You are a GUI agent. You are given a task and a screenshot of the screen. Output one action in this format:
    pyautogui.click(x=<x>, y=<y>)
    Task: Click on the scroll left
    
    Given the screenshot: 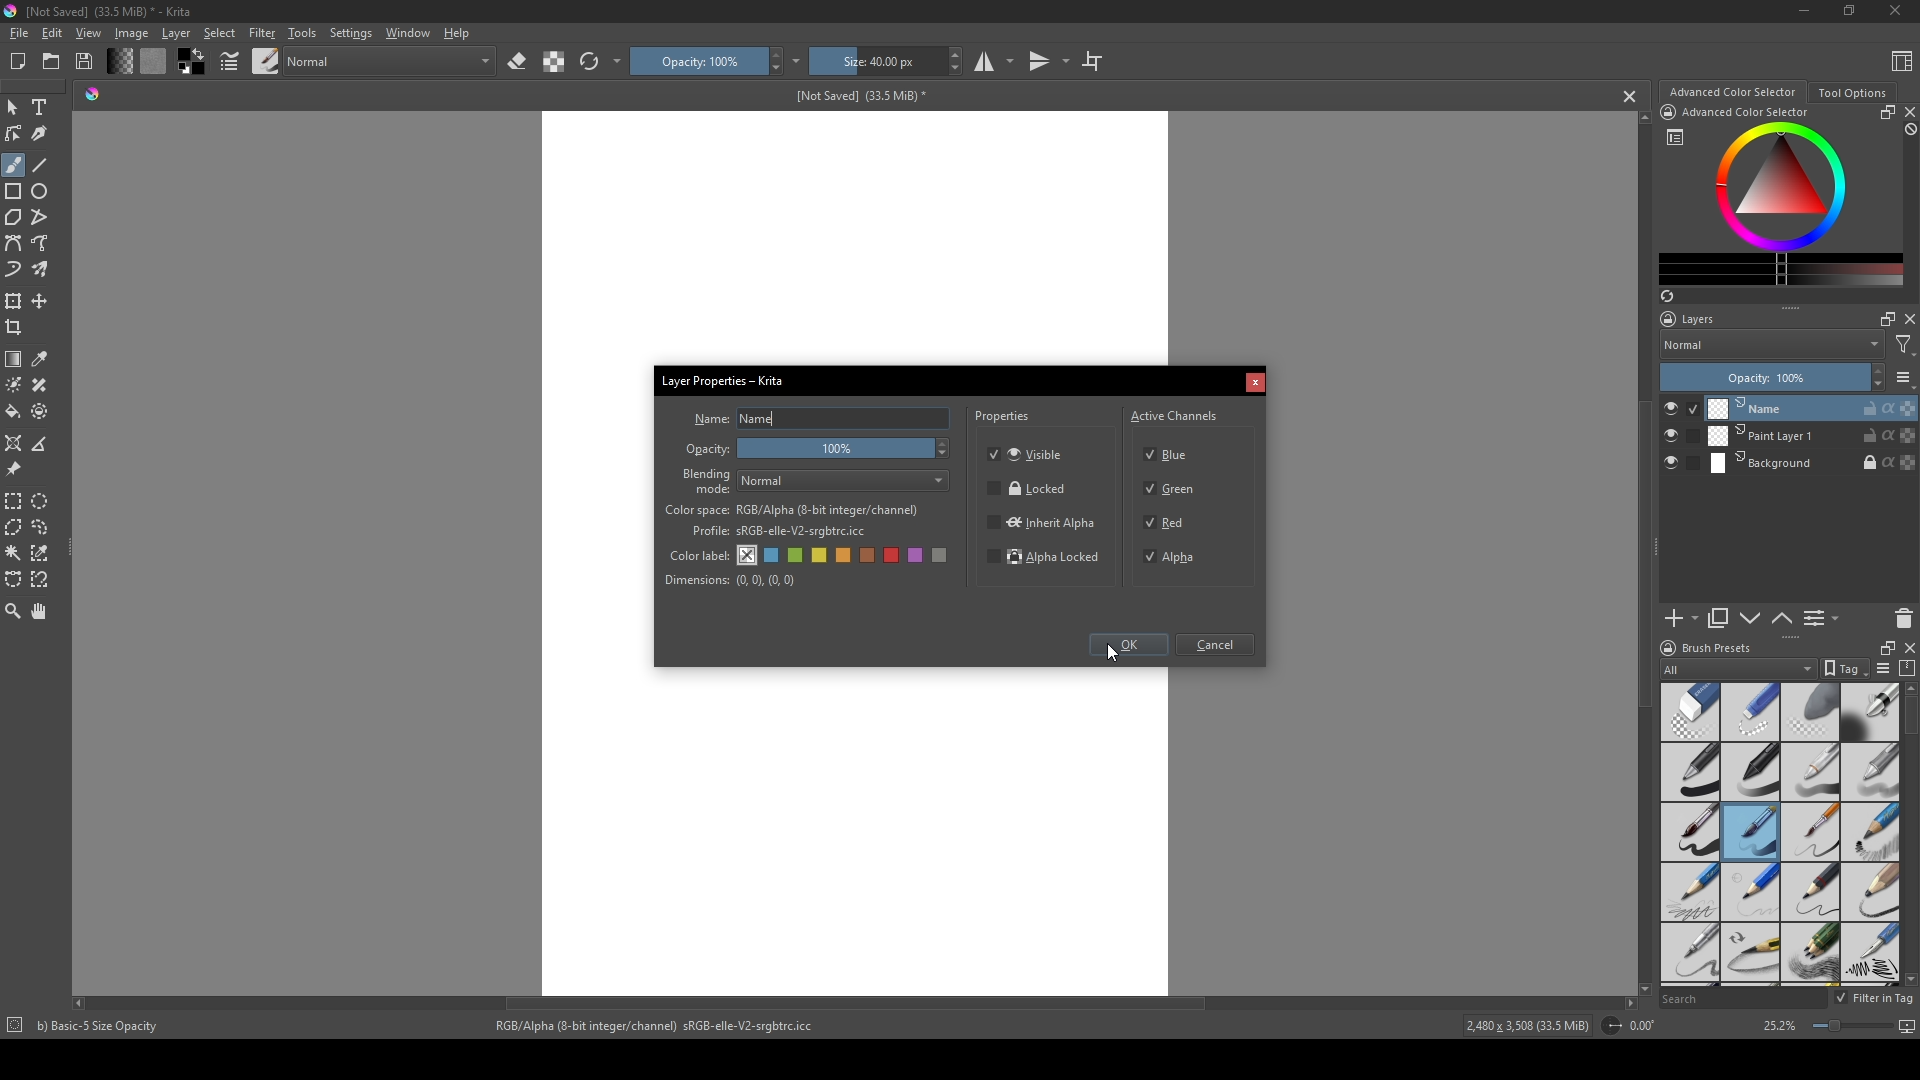 What is the action you would take?
    pyautogui.click(x=83, y=1003)
    